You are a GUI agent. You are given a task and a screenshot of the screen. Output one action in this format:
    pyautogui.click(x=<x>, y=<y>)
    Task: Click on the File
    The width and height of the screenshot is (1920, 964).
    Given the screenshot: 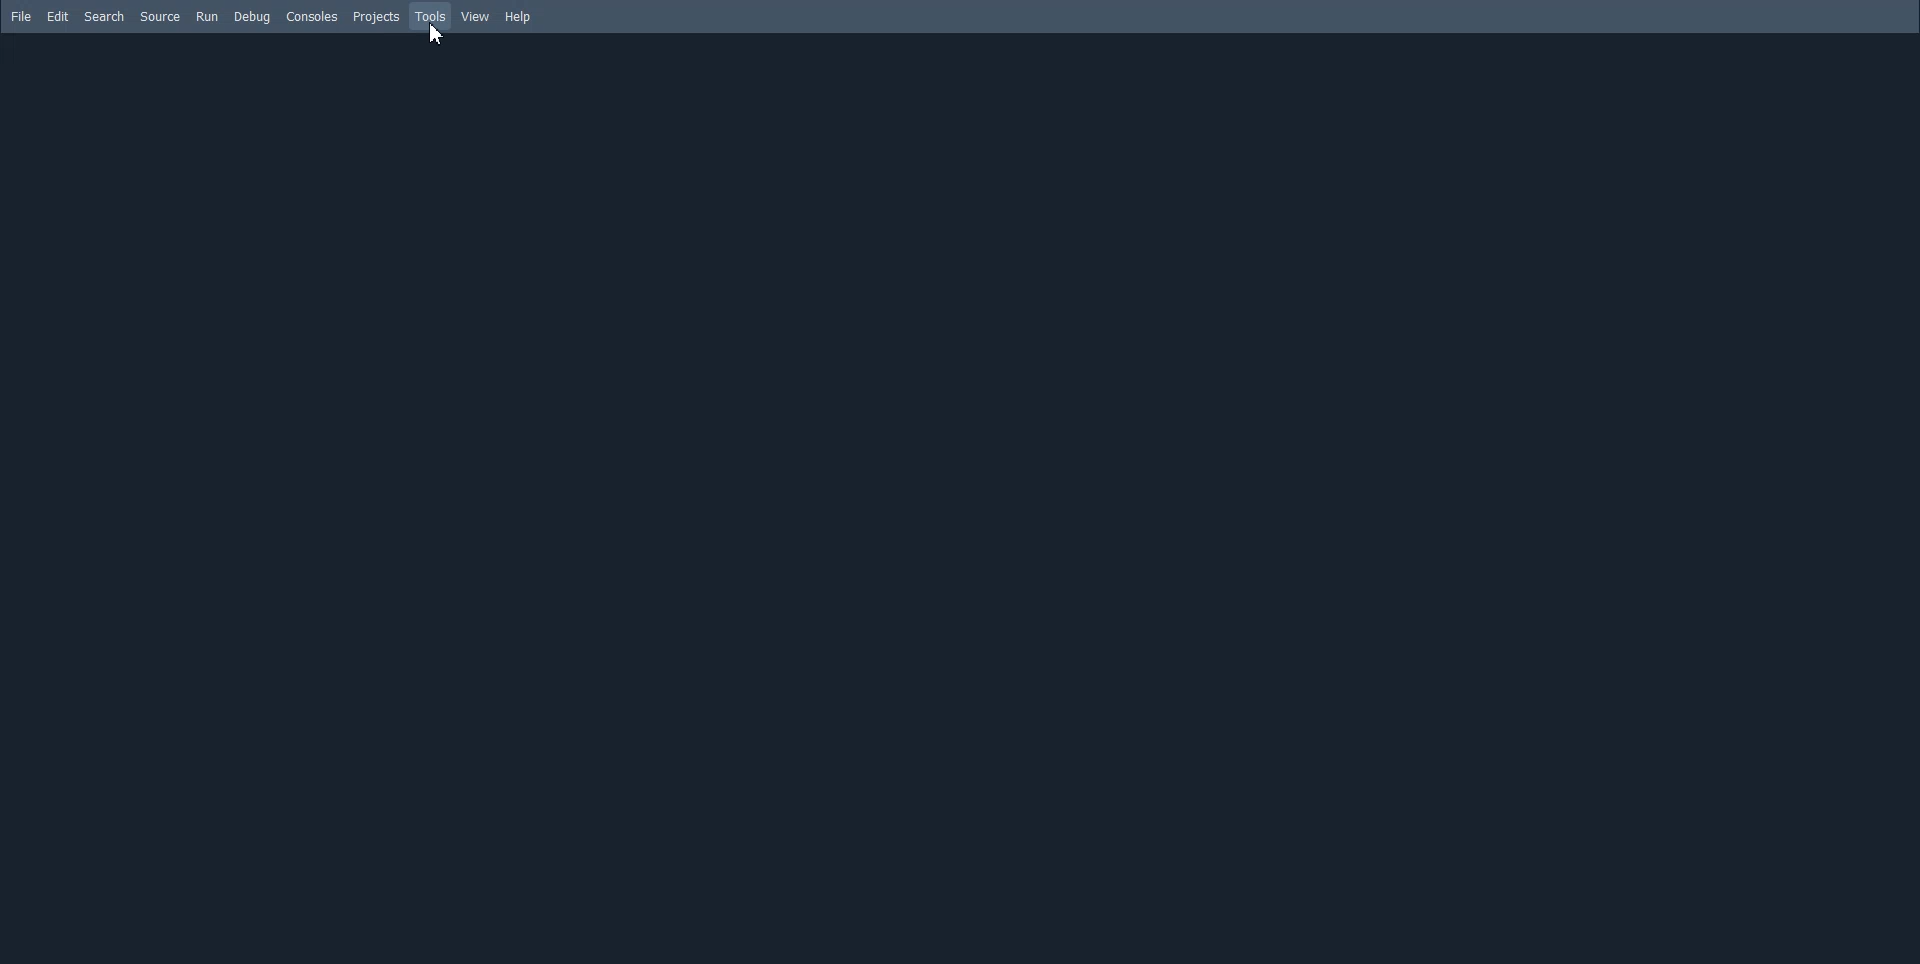 What is the action you would take?
    pyautogui.click(x=21, y=16)
    